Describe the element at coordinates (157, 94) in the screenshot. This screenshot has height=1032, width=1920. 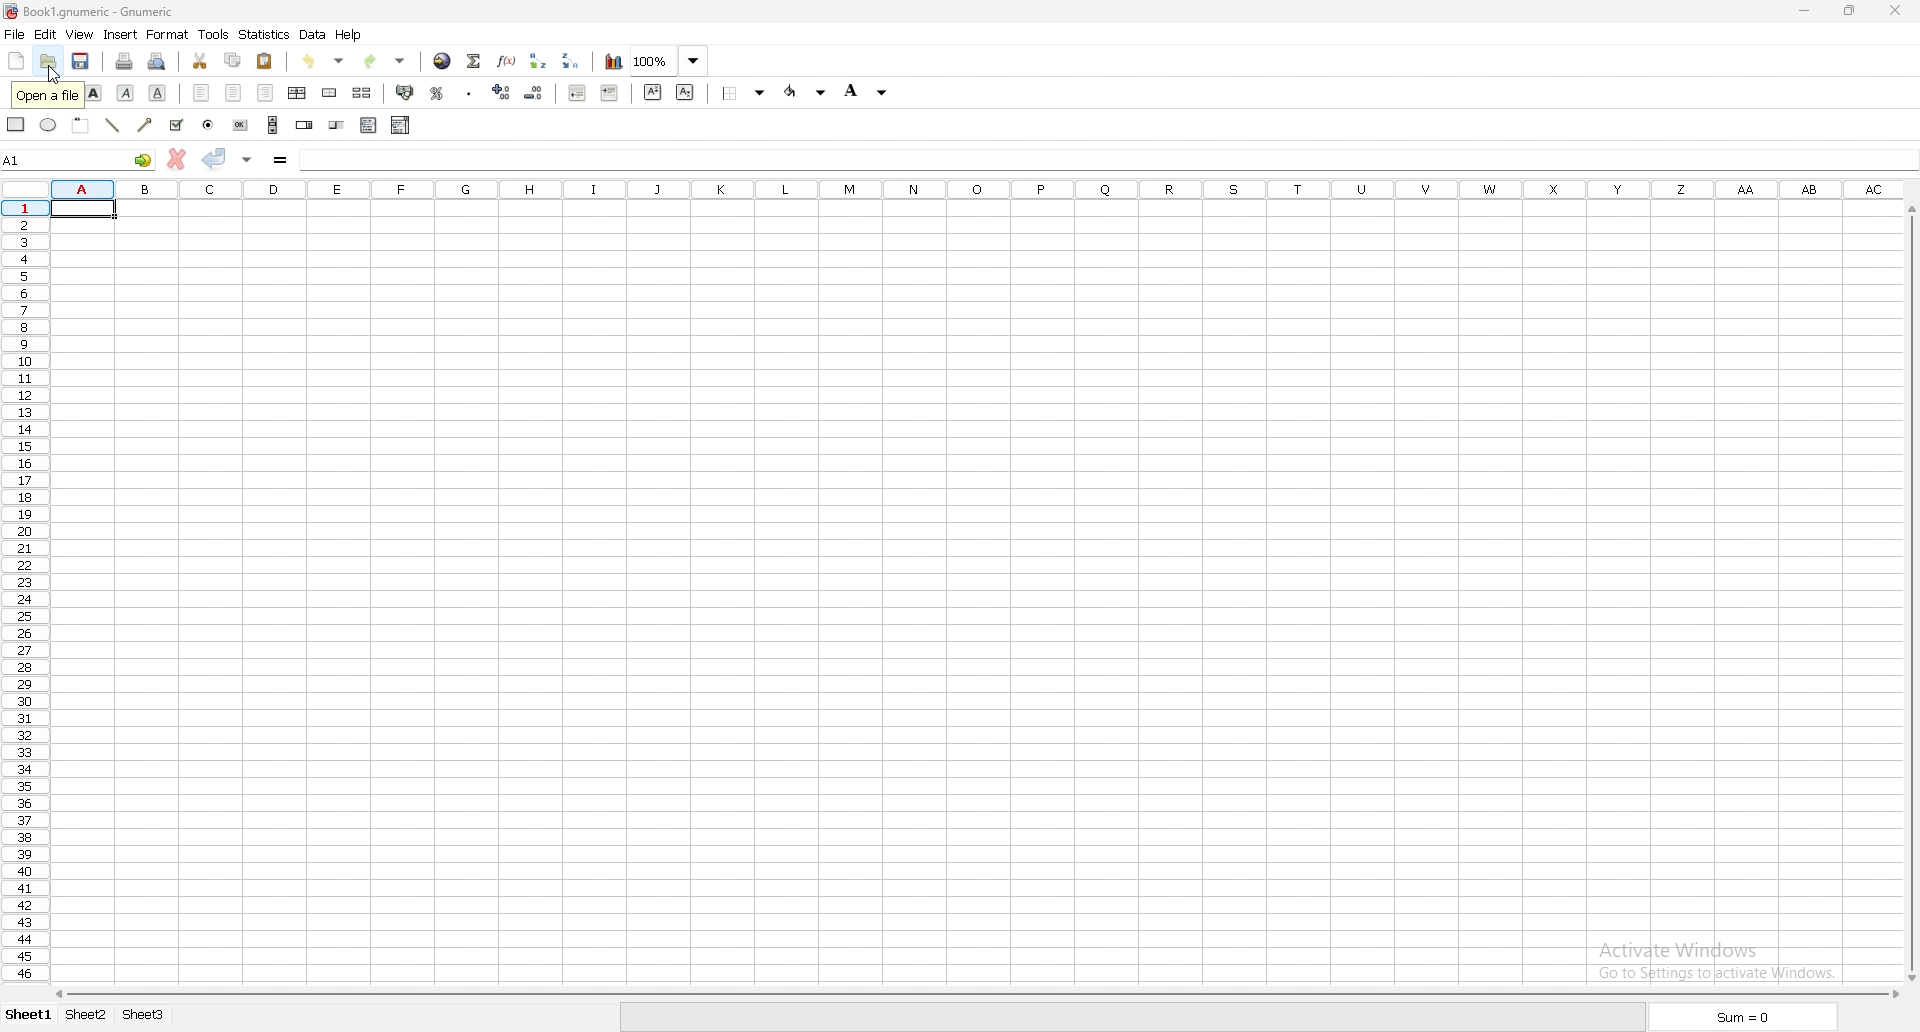
I see `underline` at that location.